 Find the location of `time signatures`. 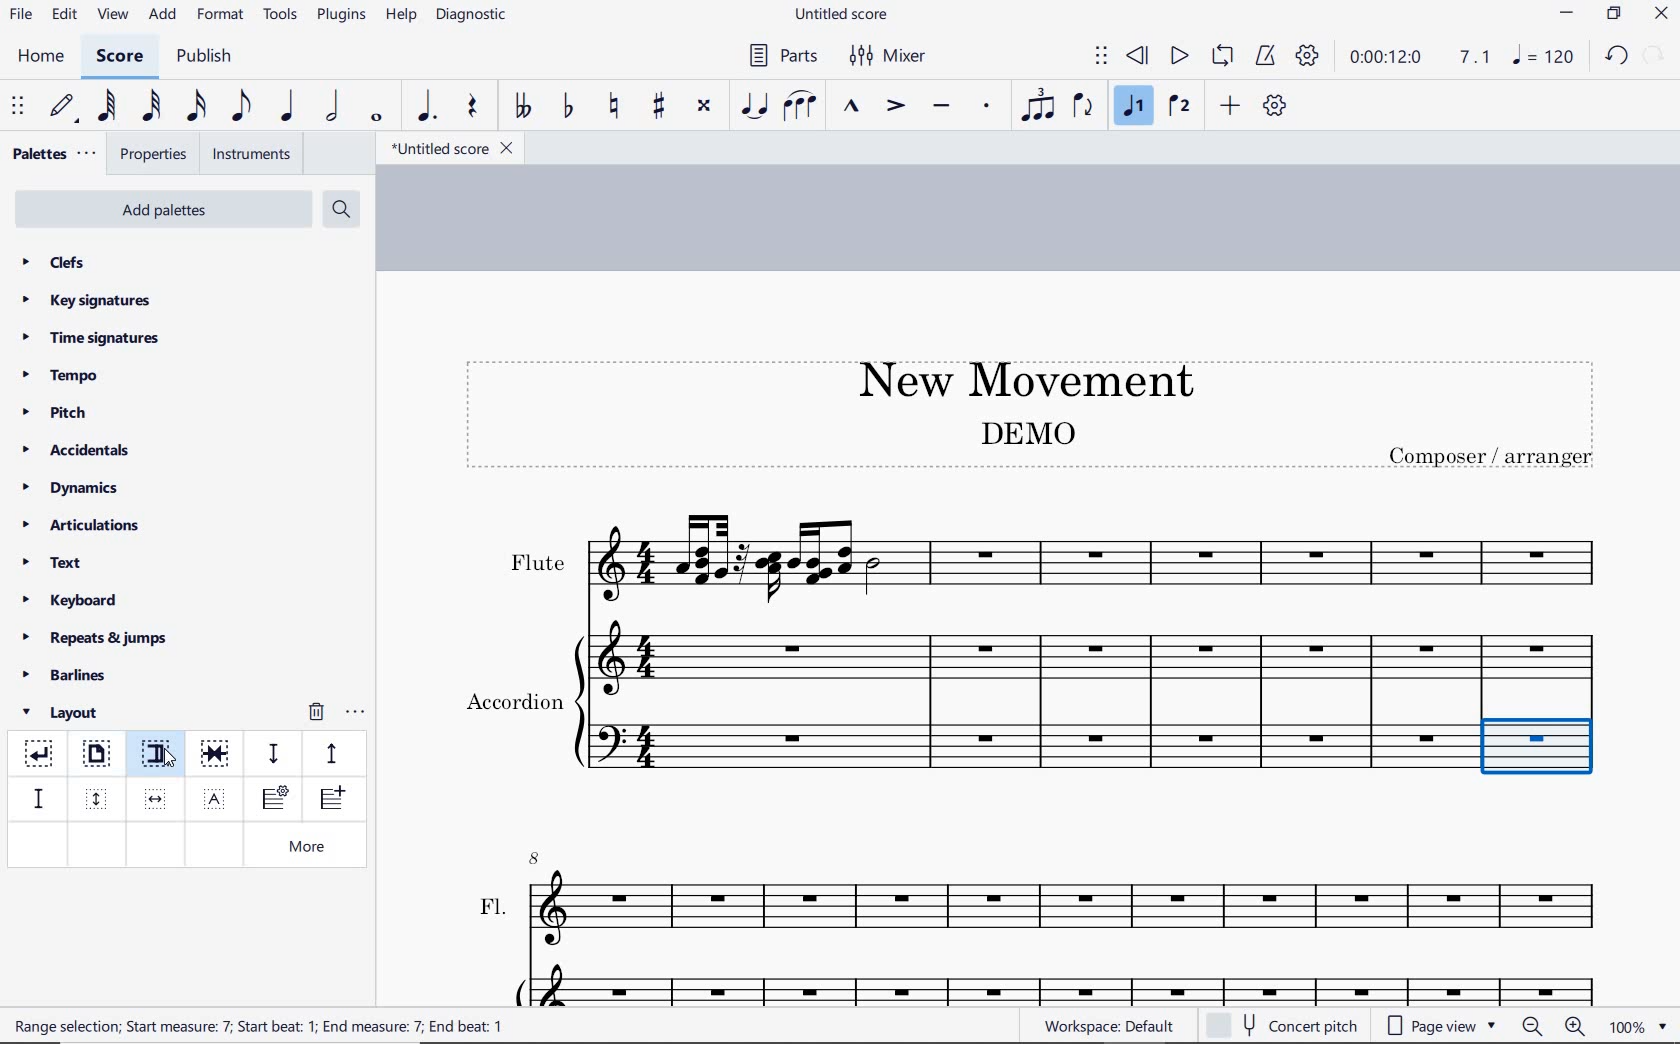

time signatures is located at coordinates (91, 337).